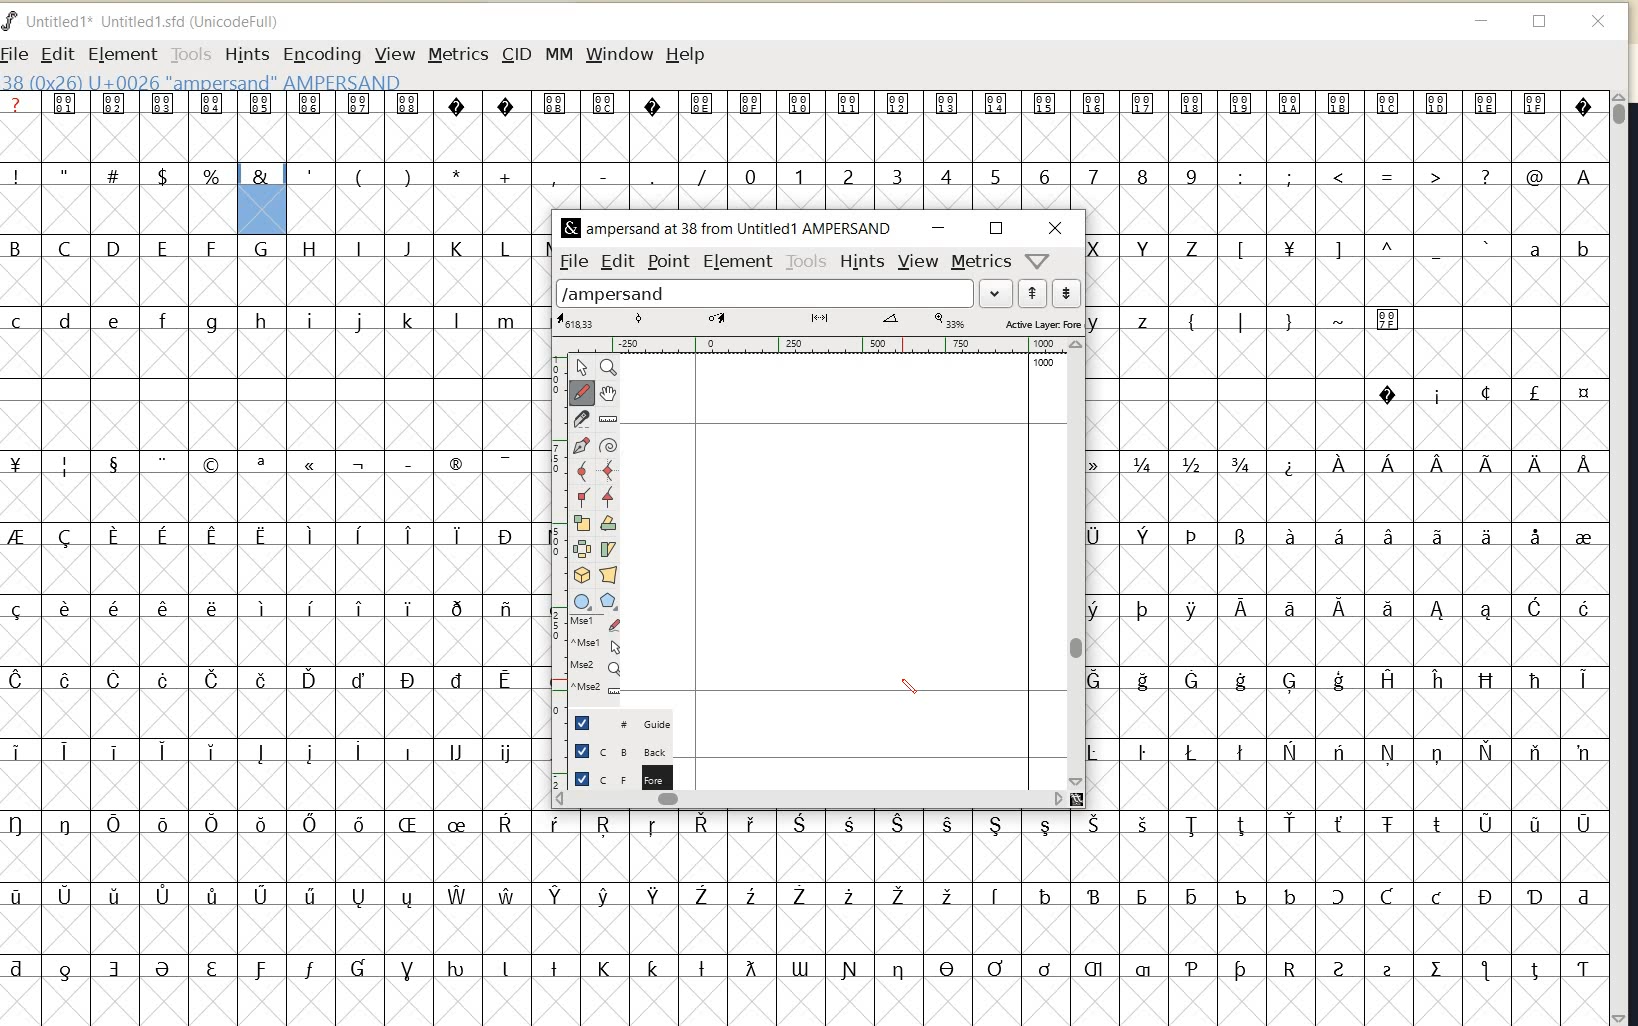 The image size is (1638, 1026). What do you see at coordinates (54, 53) in the screenshot?
I see `EDIT` at bounding box center [54, 53].